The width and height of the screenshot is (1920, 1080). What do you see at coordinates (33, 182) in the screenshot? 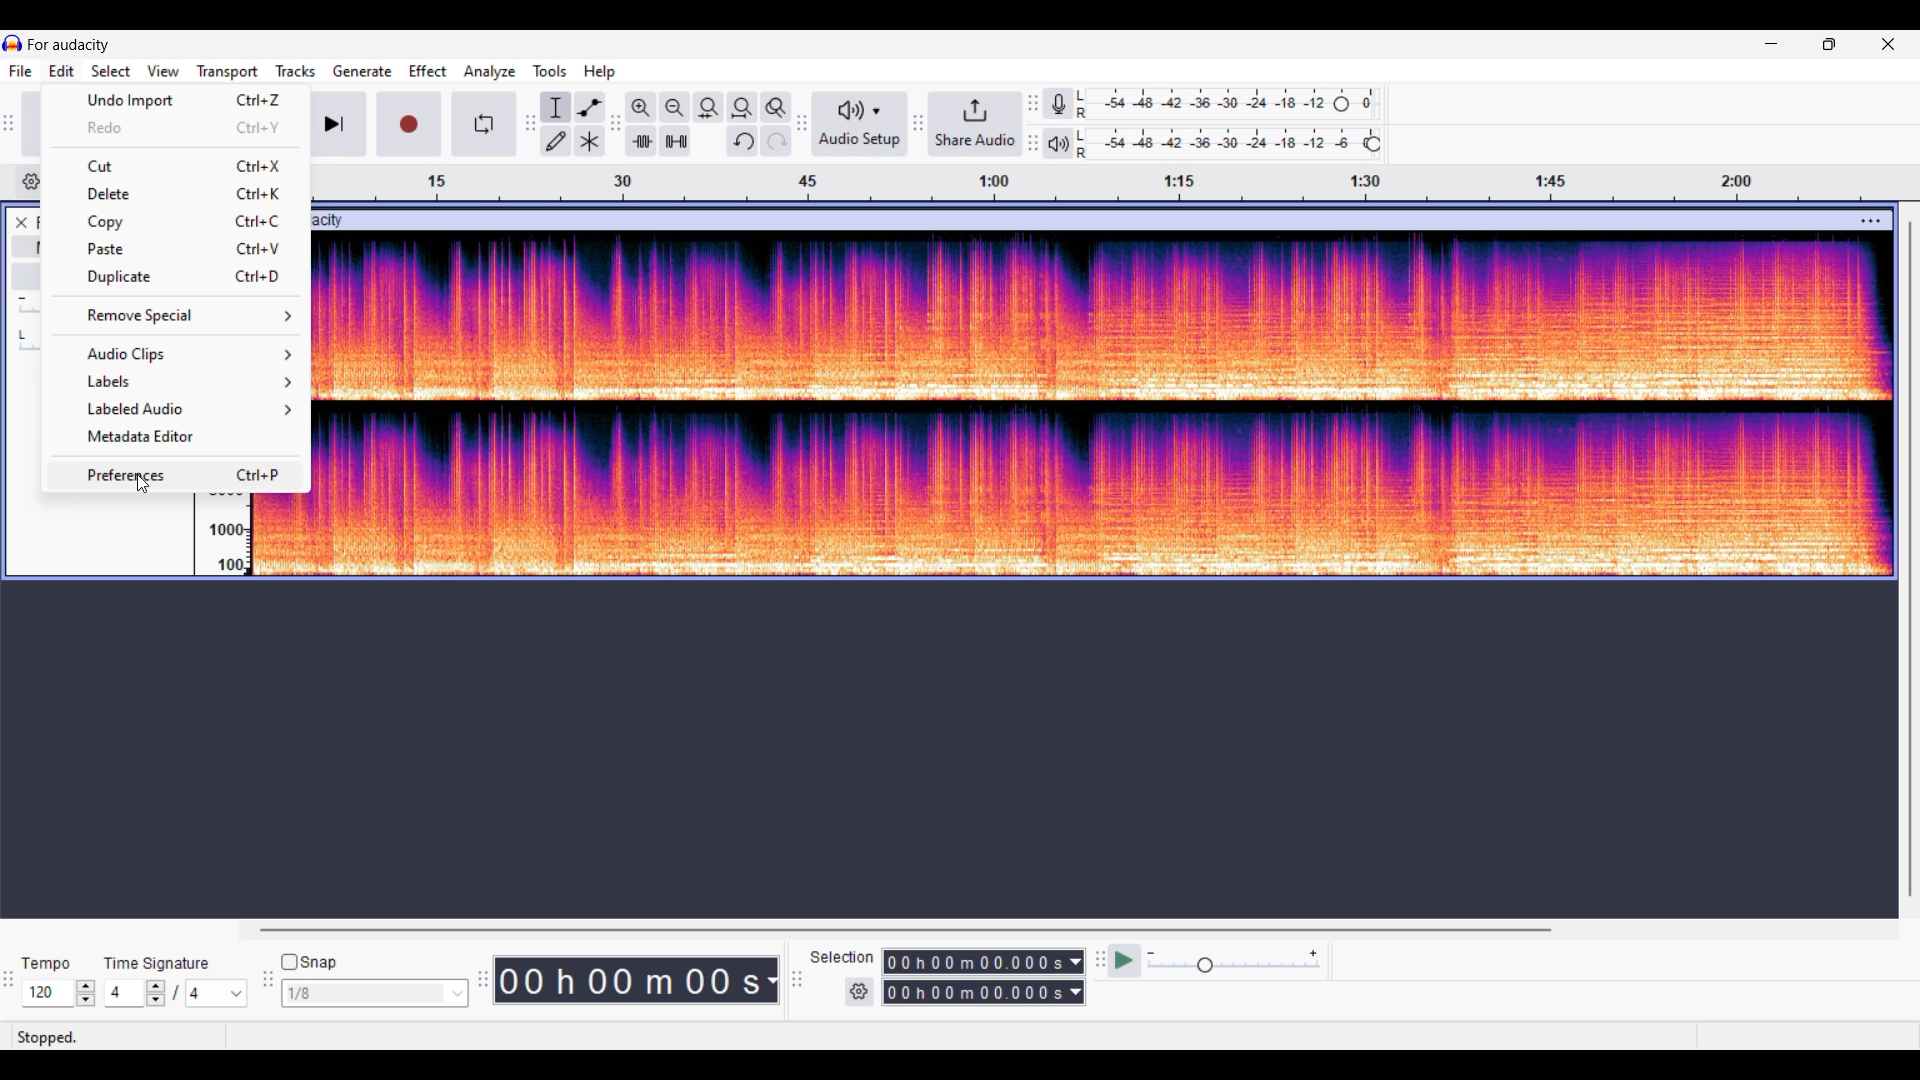
I see `Timeline options` at bounding box center [33, 182].